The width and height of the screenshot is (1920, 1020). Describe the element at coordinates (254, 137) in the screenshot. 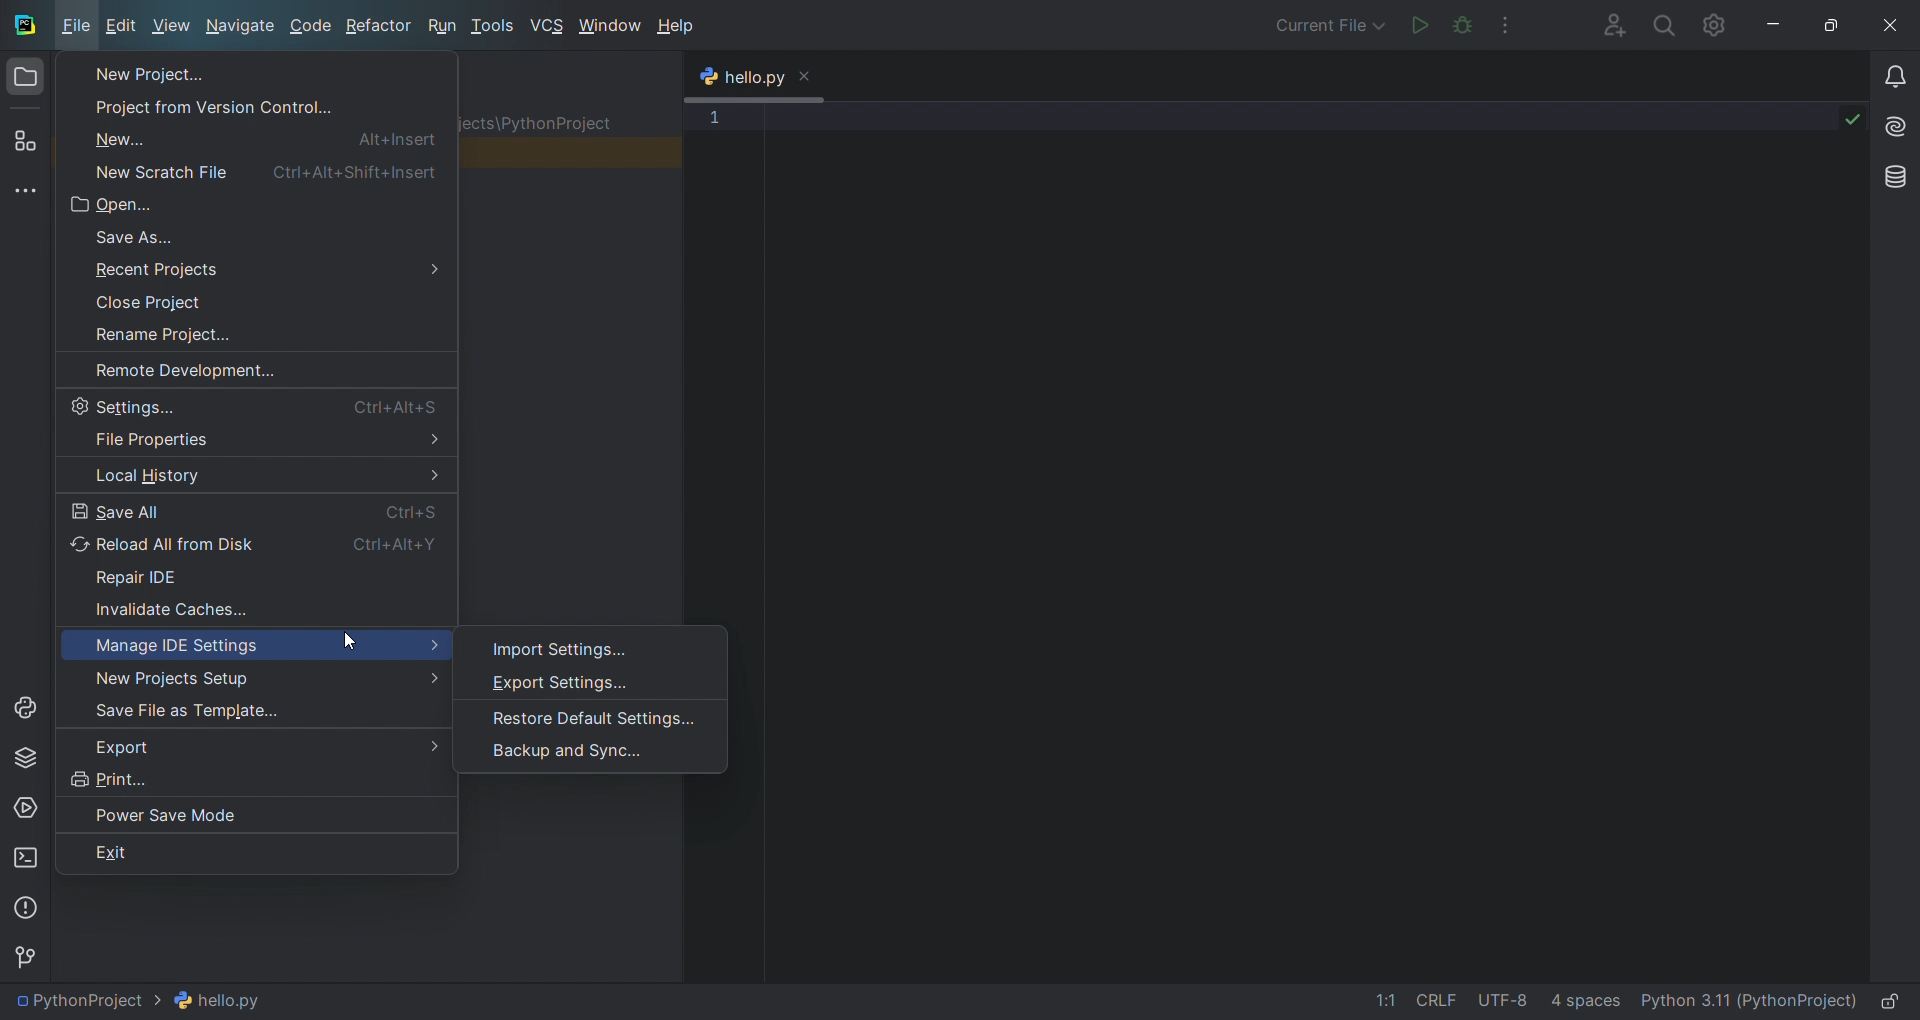

I see `new` at that location.